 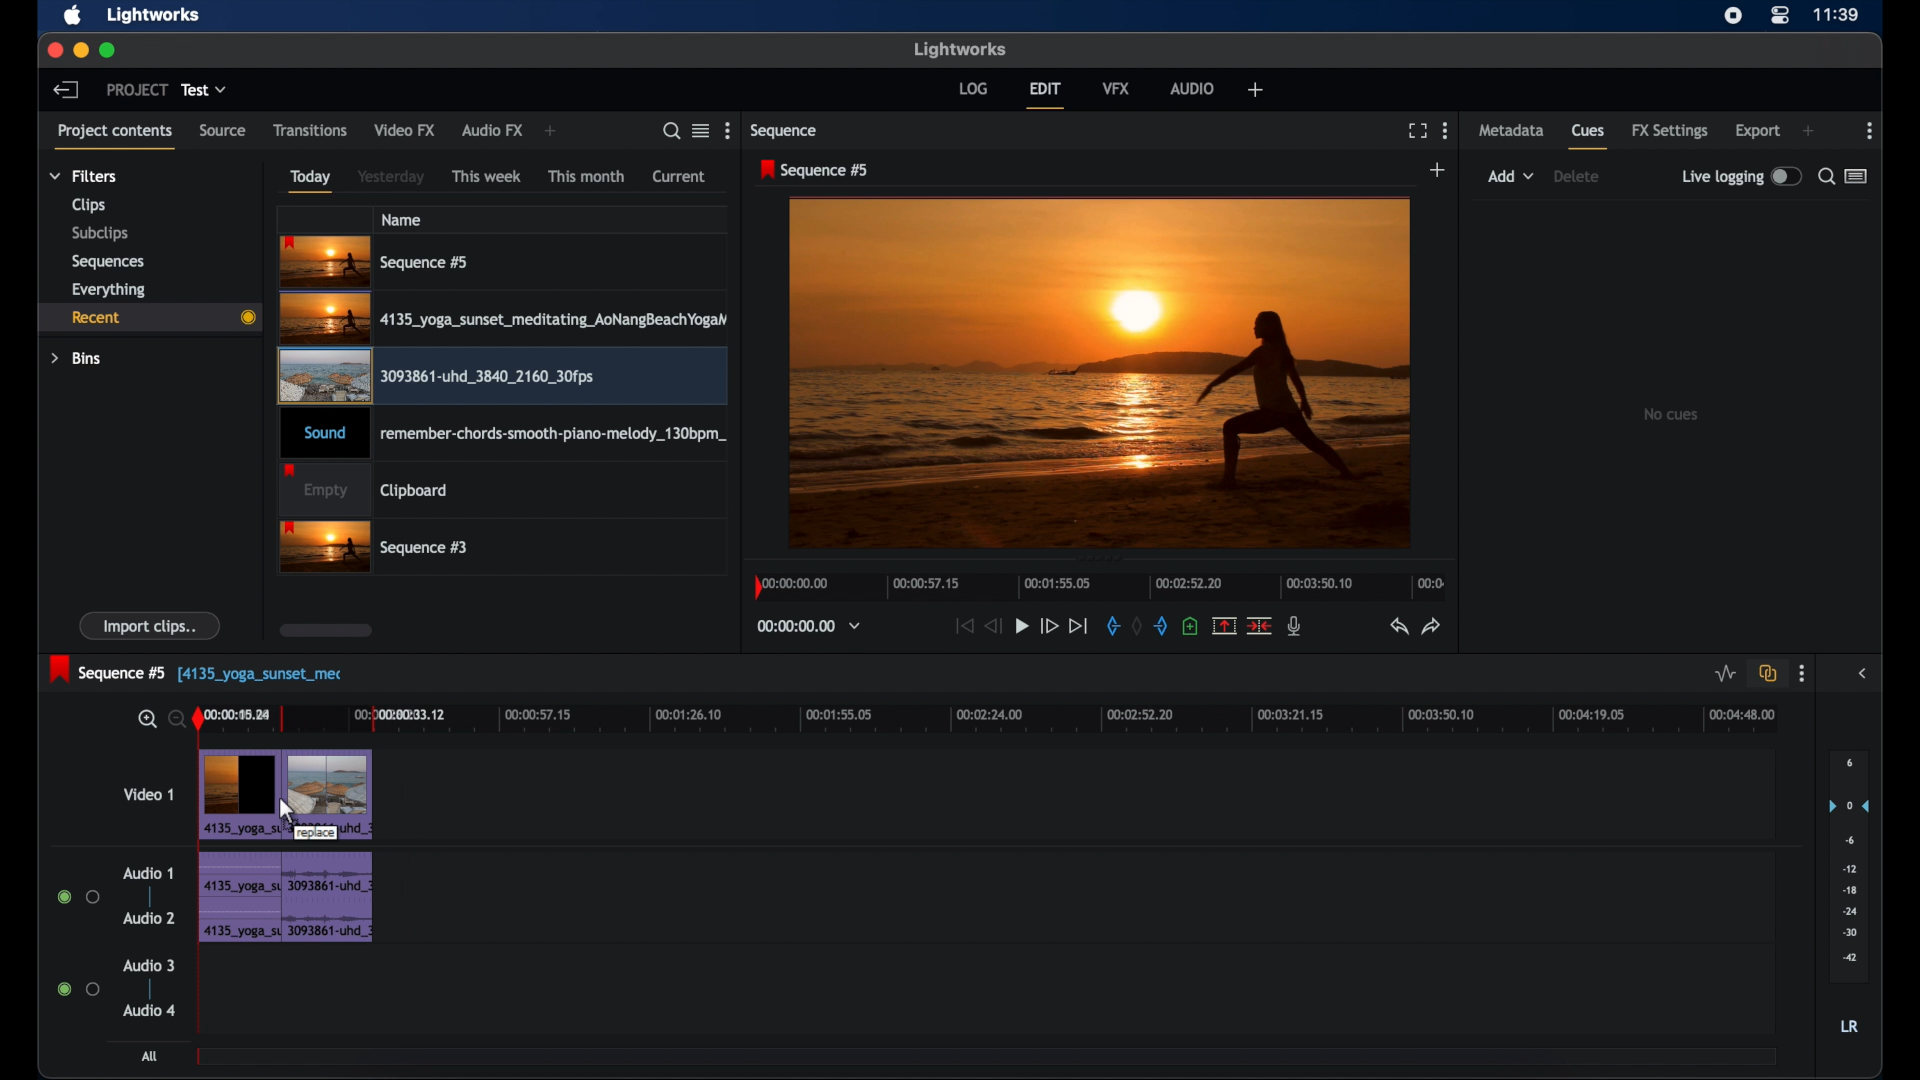 What do you see at coordinates (1110, 627) in the screenshot?
I see `in mark` at bounding box center [1110, 627].